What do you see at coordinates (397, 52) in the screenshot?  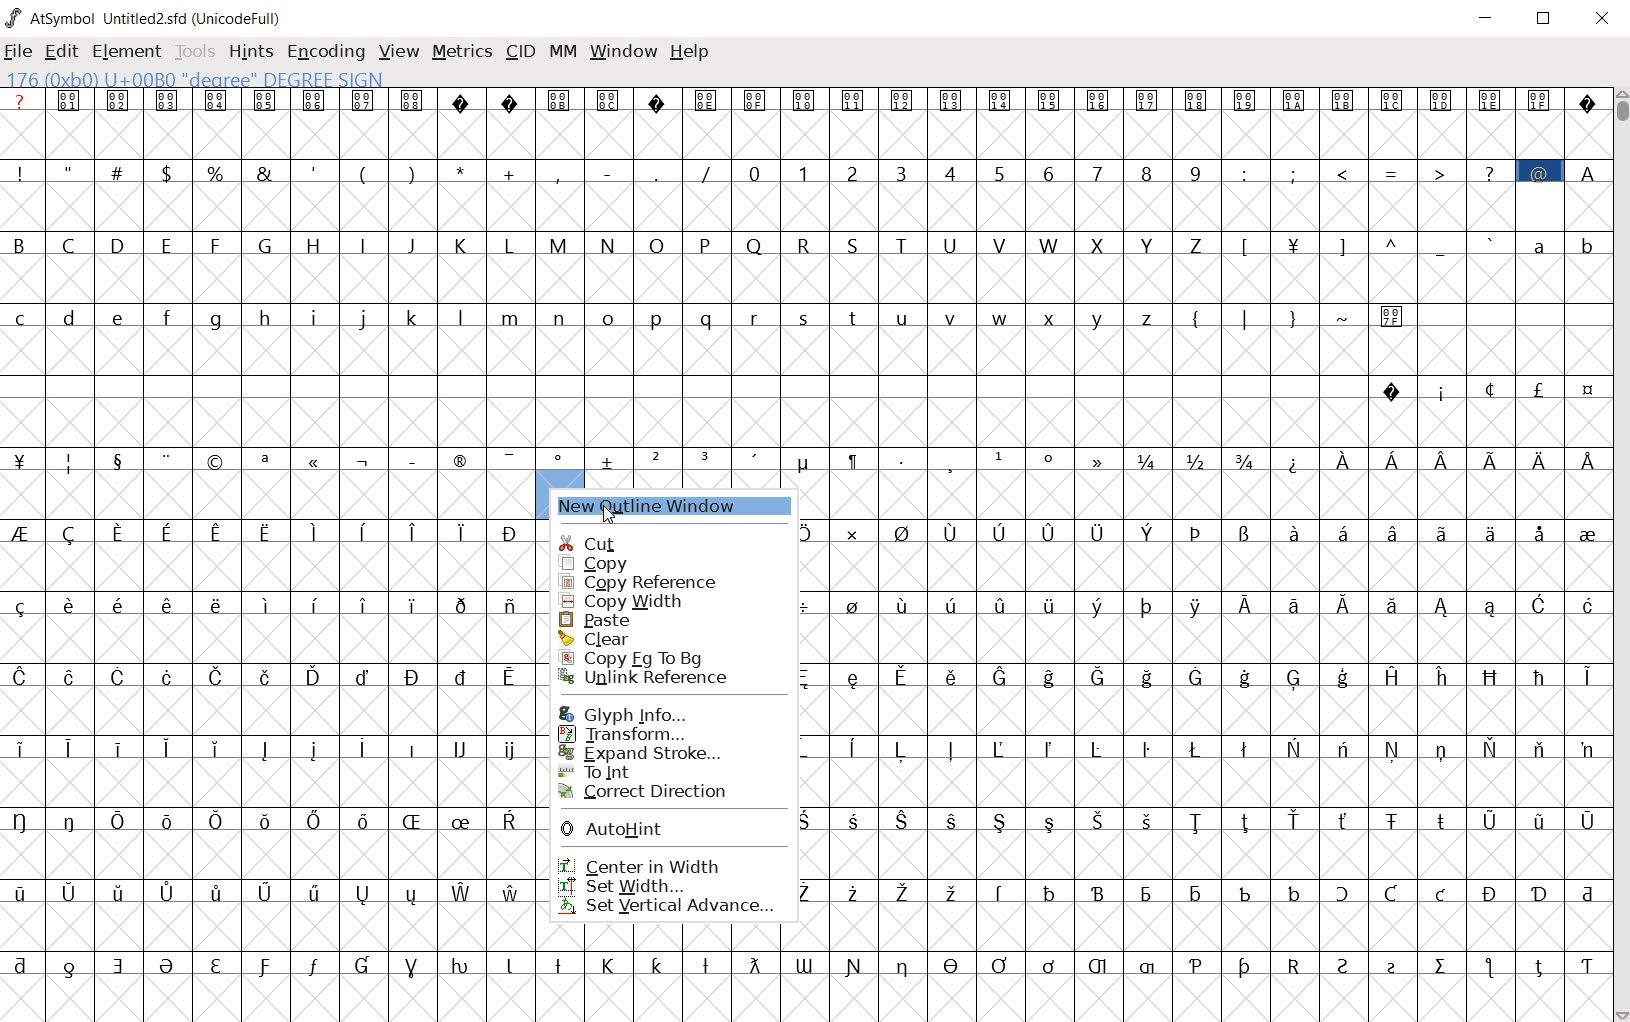 I see `view` at bounding box center [397, 52].